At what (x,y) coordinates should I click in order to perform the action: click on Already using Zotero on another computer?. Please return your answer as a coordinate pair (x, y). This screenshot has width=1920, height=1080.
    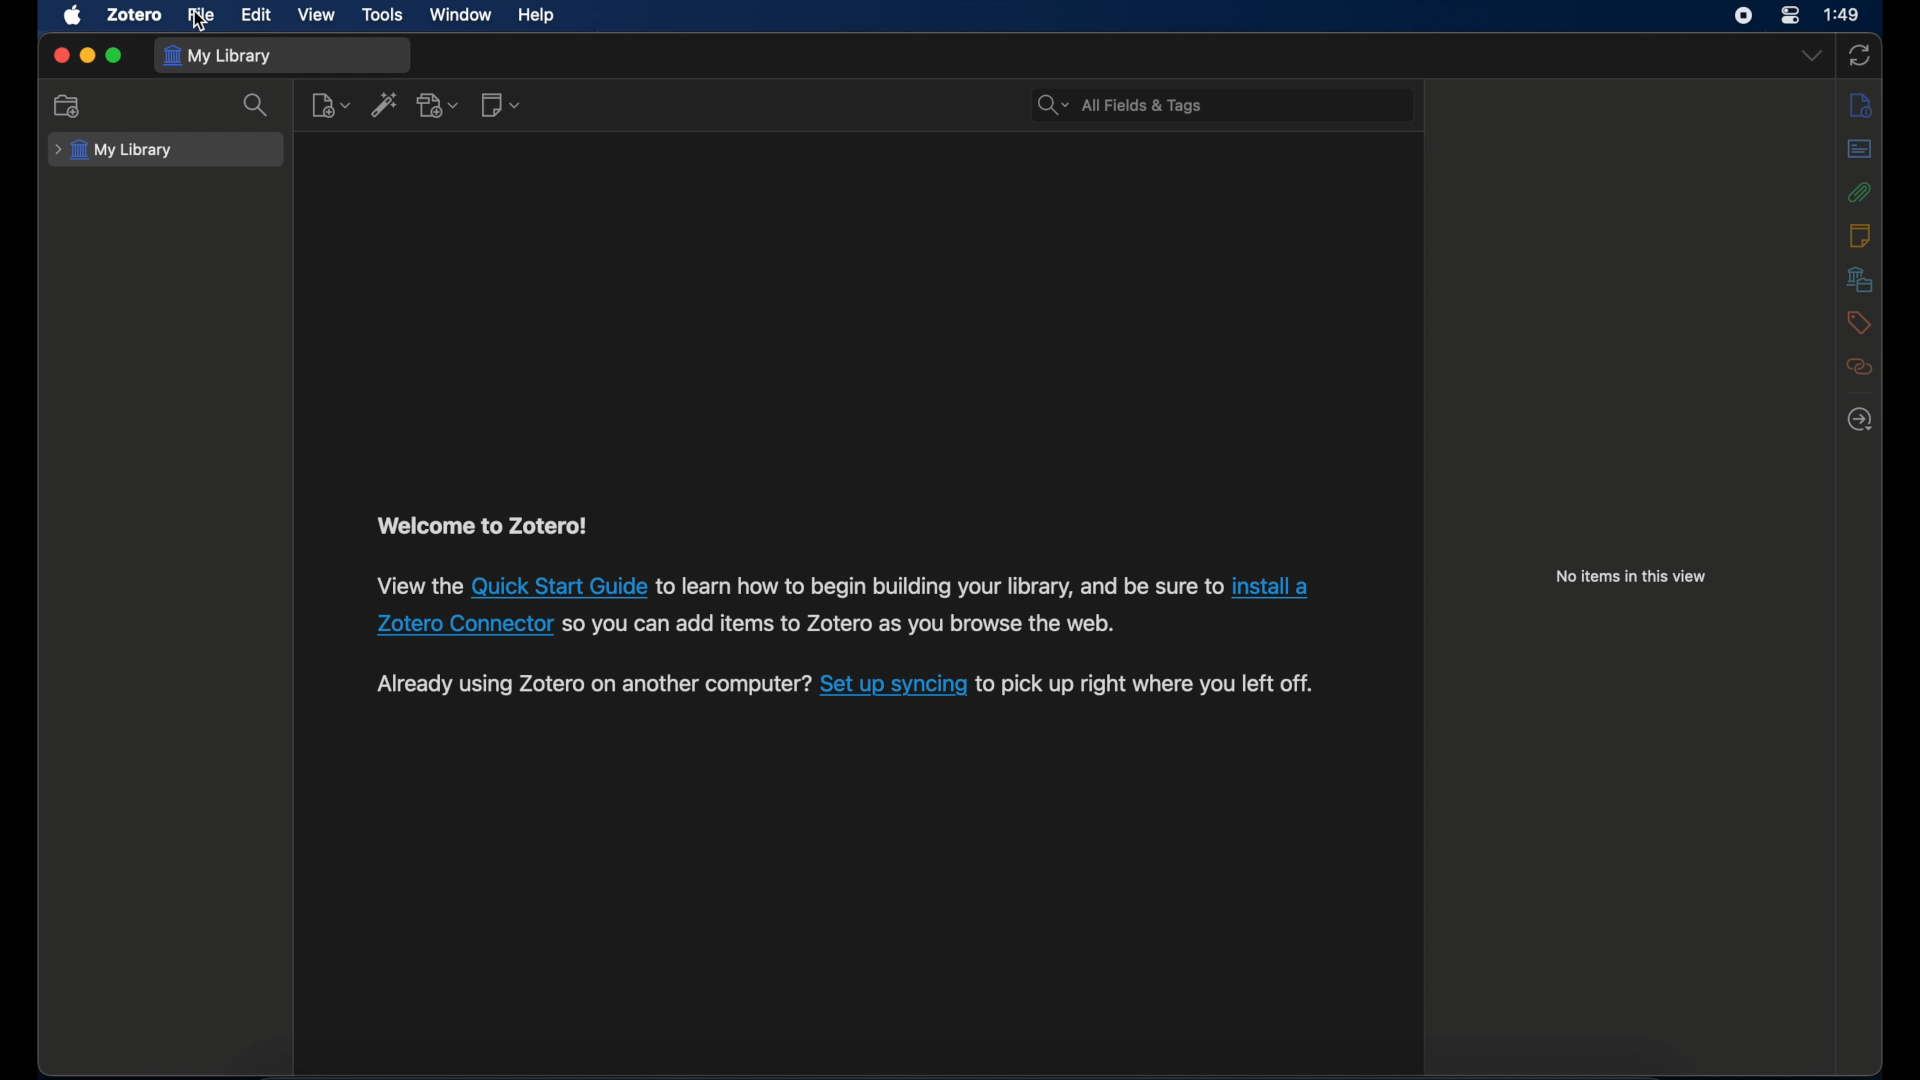
    Looking at the image, I should click on (594, 683).